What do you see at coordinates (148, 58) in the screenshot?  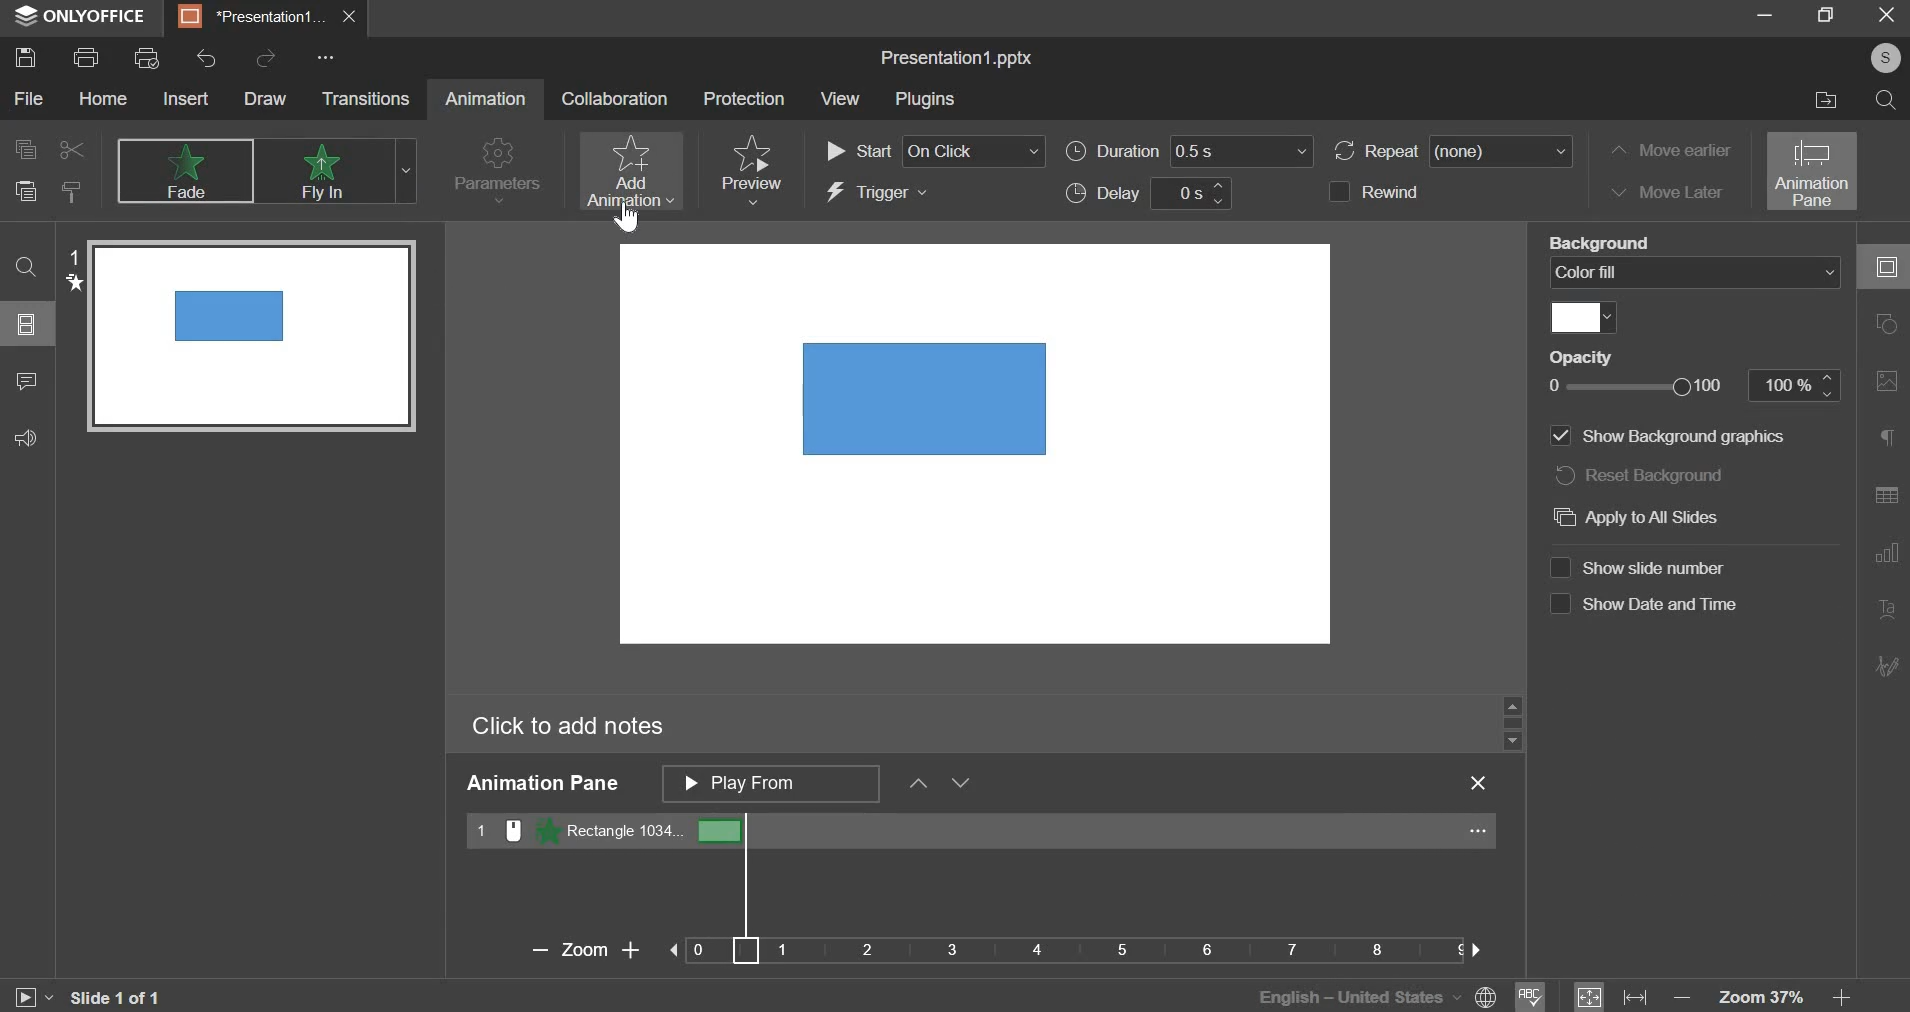 I see `print preview` at bounding box center [148, 58].